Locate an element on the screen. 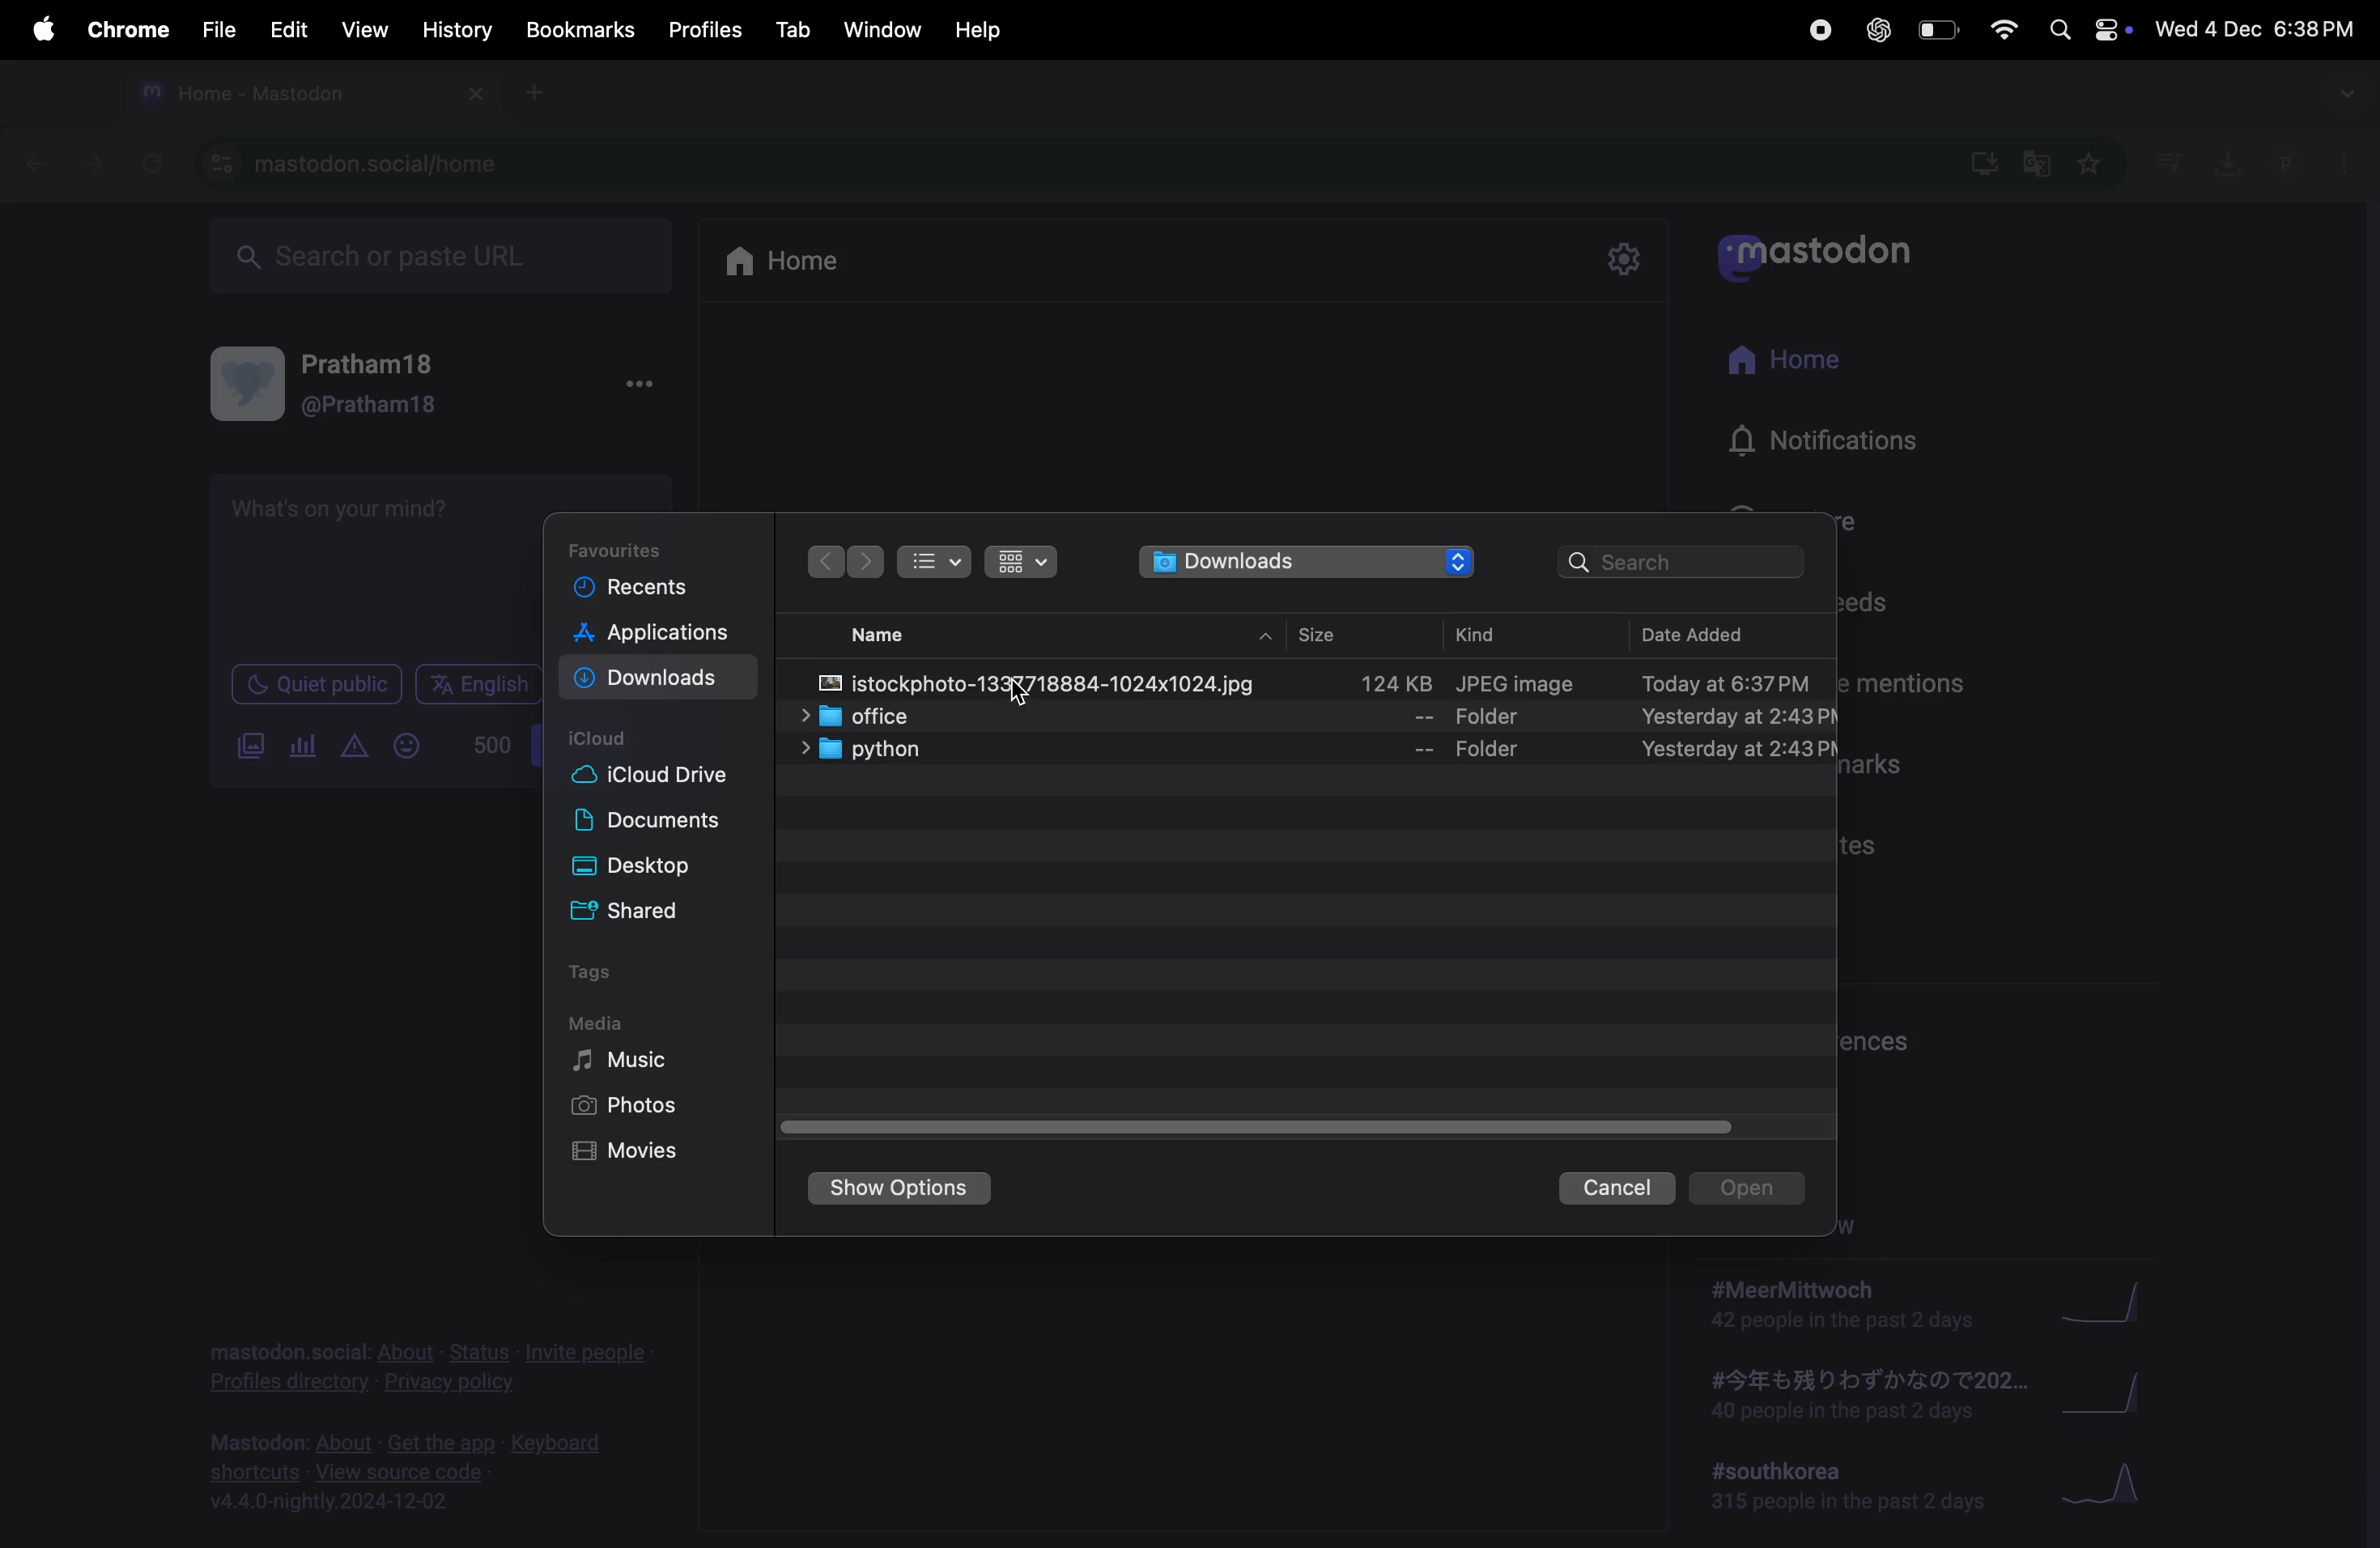  #south korea is located at coordinates (1842, 1489).